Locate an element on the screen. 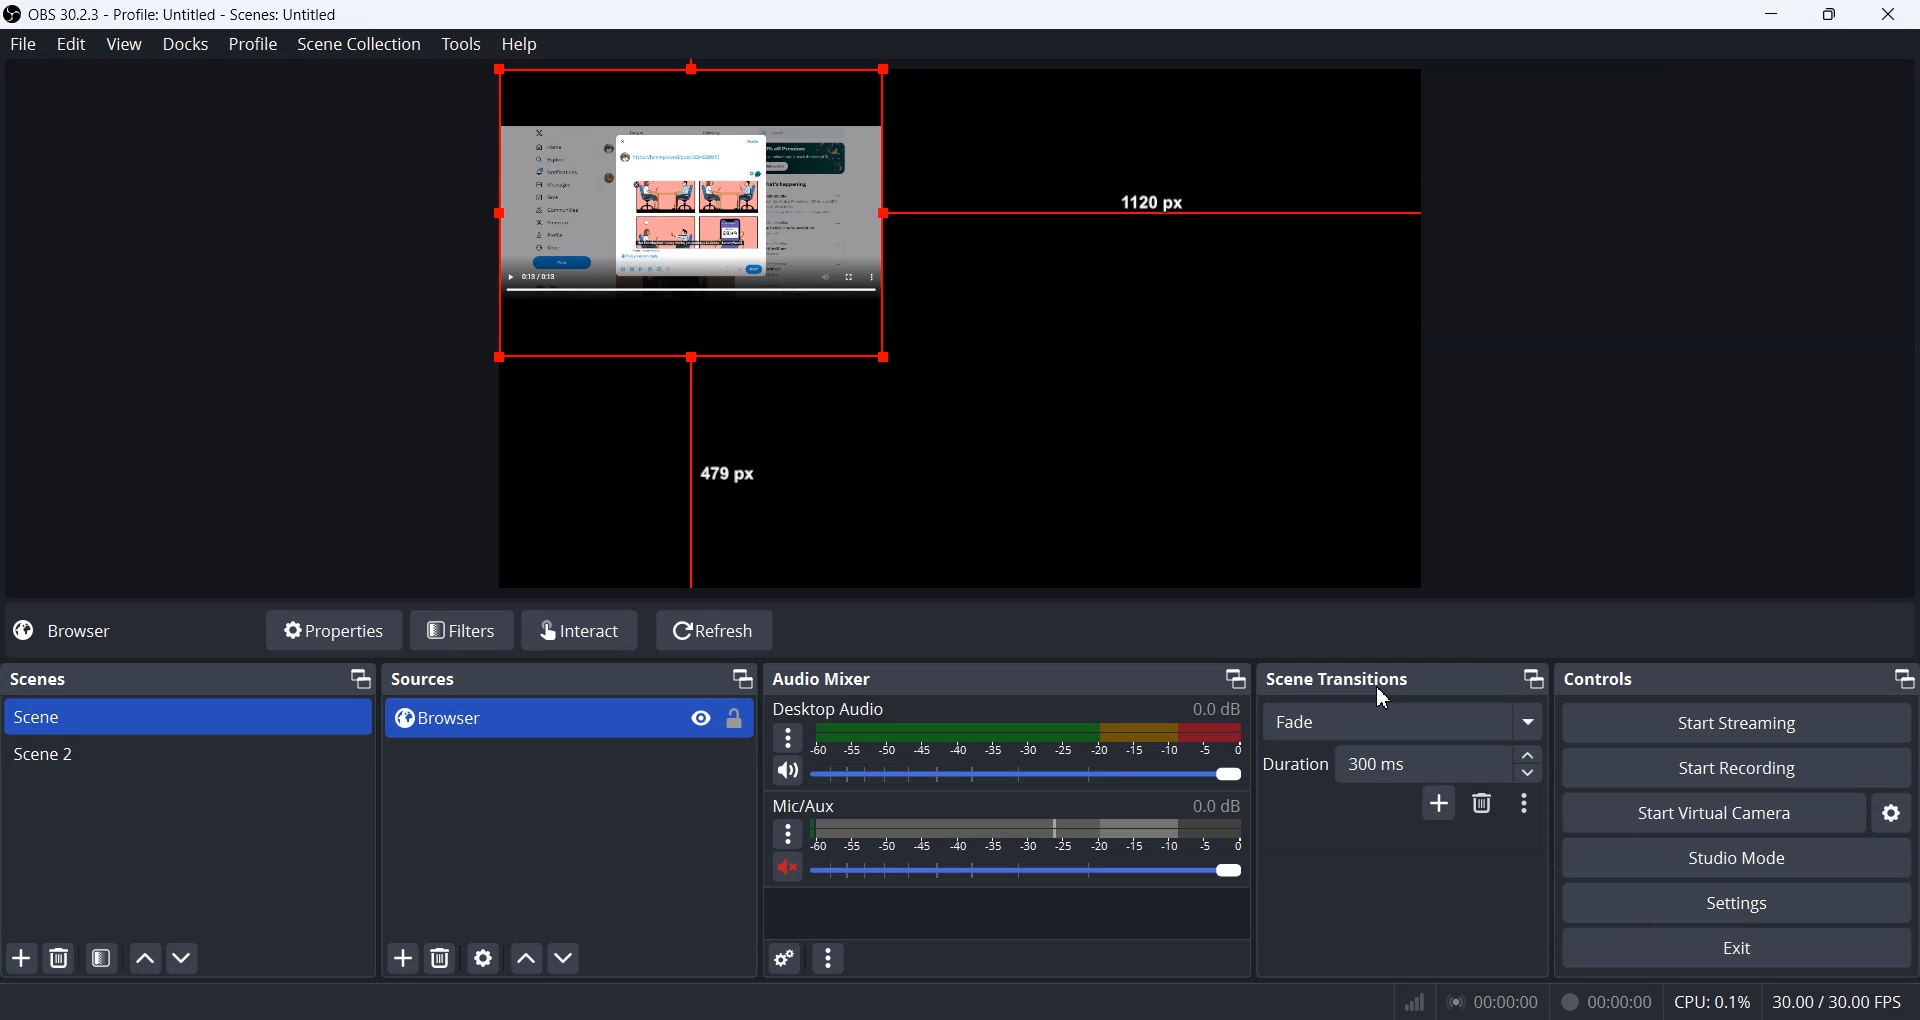  Exit is located at coordinates (1739, 948).